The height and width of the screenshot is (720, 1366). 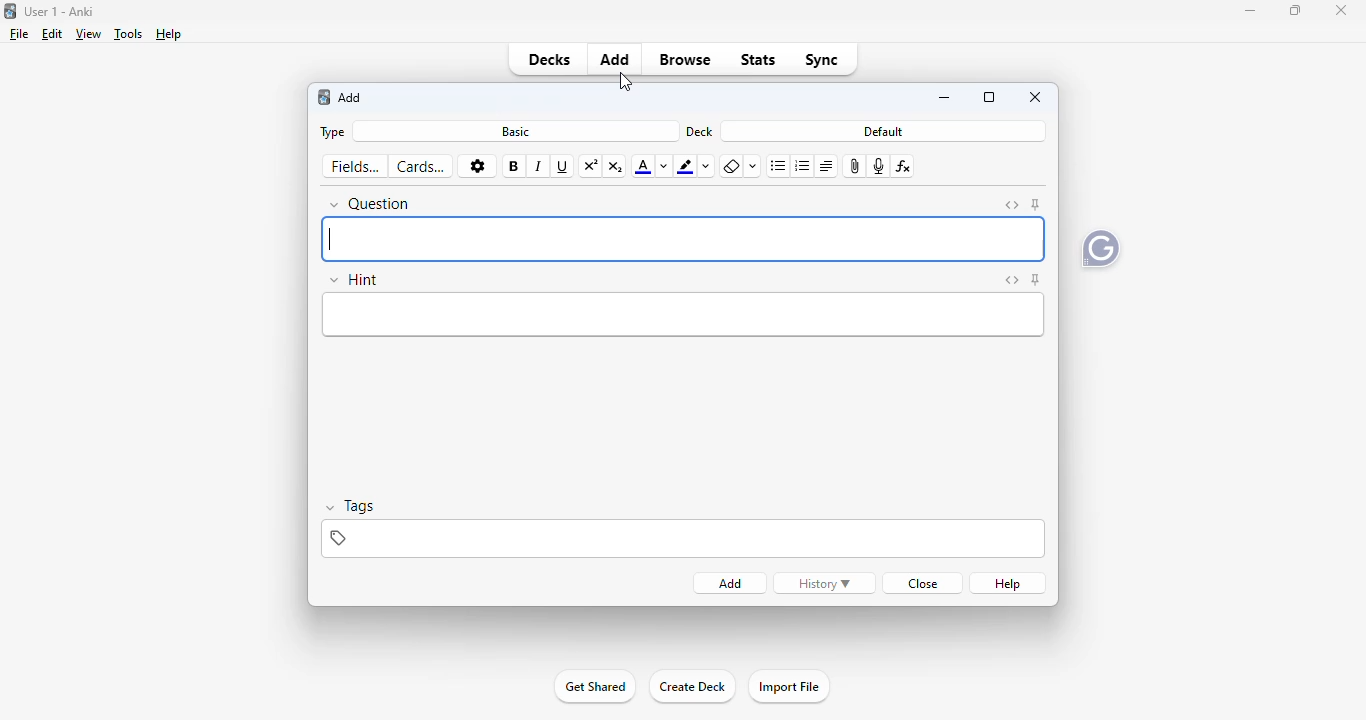 What do you see at coordinates (625, 83) in the screenshot?
I see `cursor` at bounding box center [625, 83].